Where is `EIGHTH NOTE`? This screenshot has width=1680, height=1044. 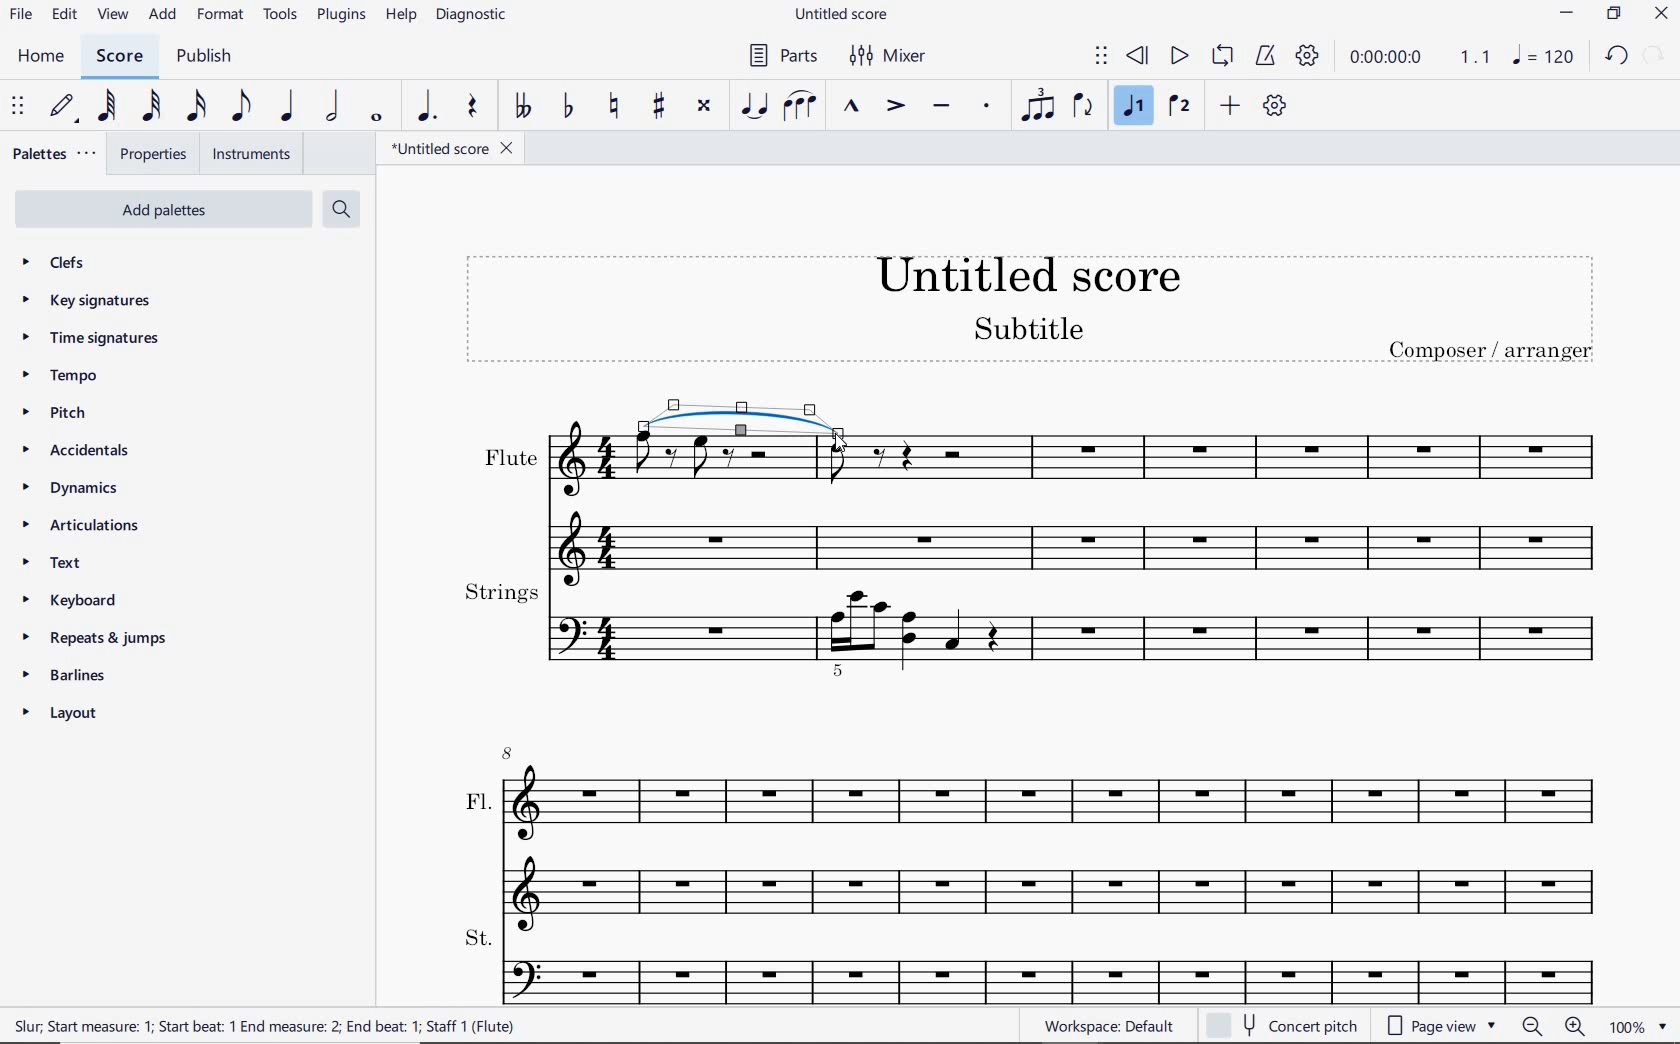 EIGHTH NOTE is located at coordinates (243, 105).